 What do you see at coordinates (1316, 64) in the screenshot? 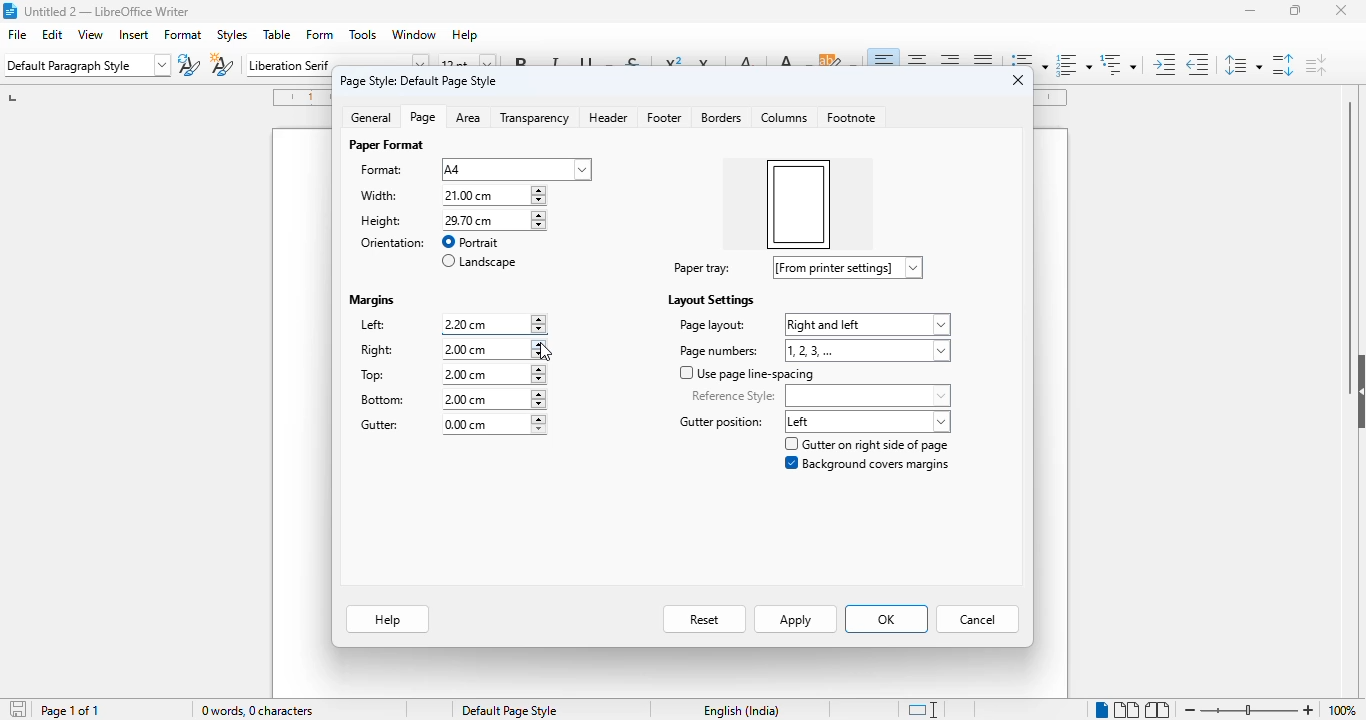
I see `decrease paragraph spacing` at bounding box center [1316, 64].